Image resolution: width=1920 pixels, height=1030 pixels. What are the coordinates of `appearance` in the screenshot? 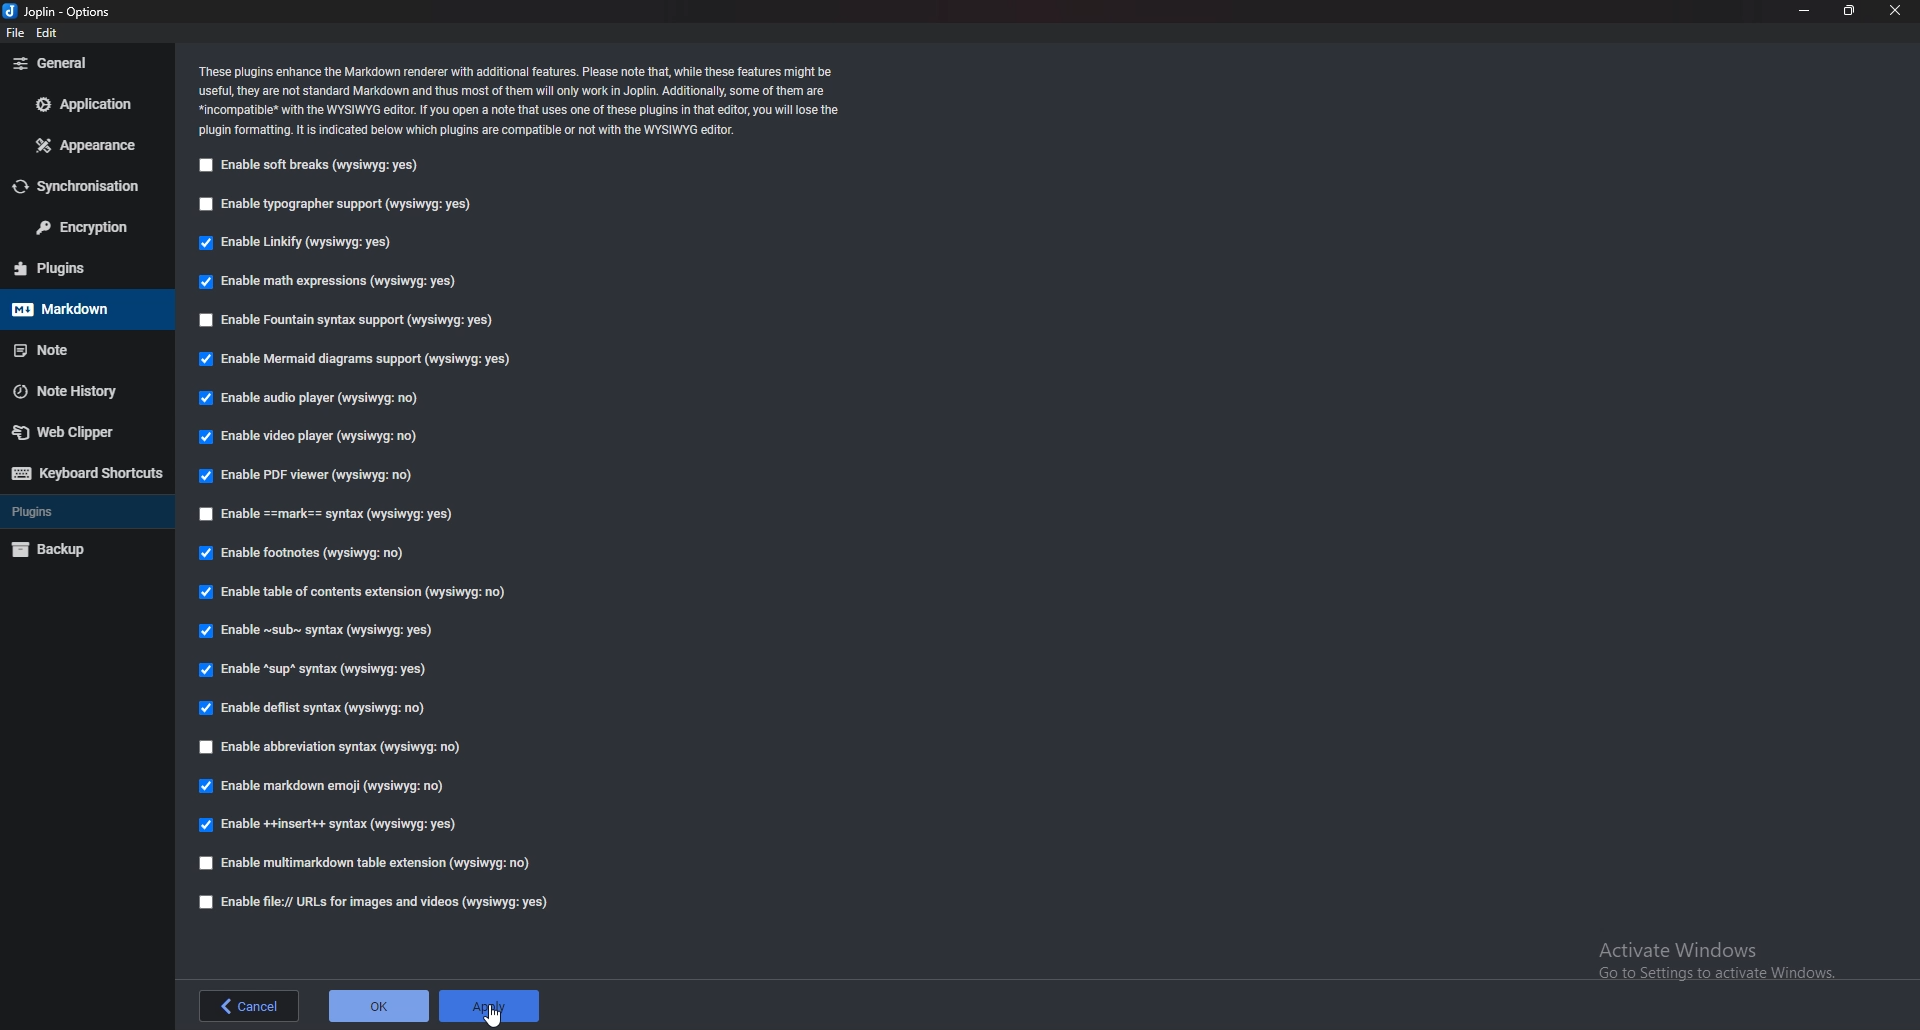 It's located at (82, 147).